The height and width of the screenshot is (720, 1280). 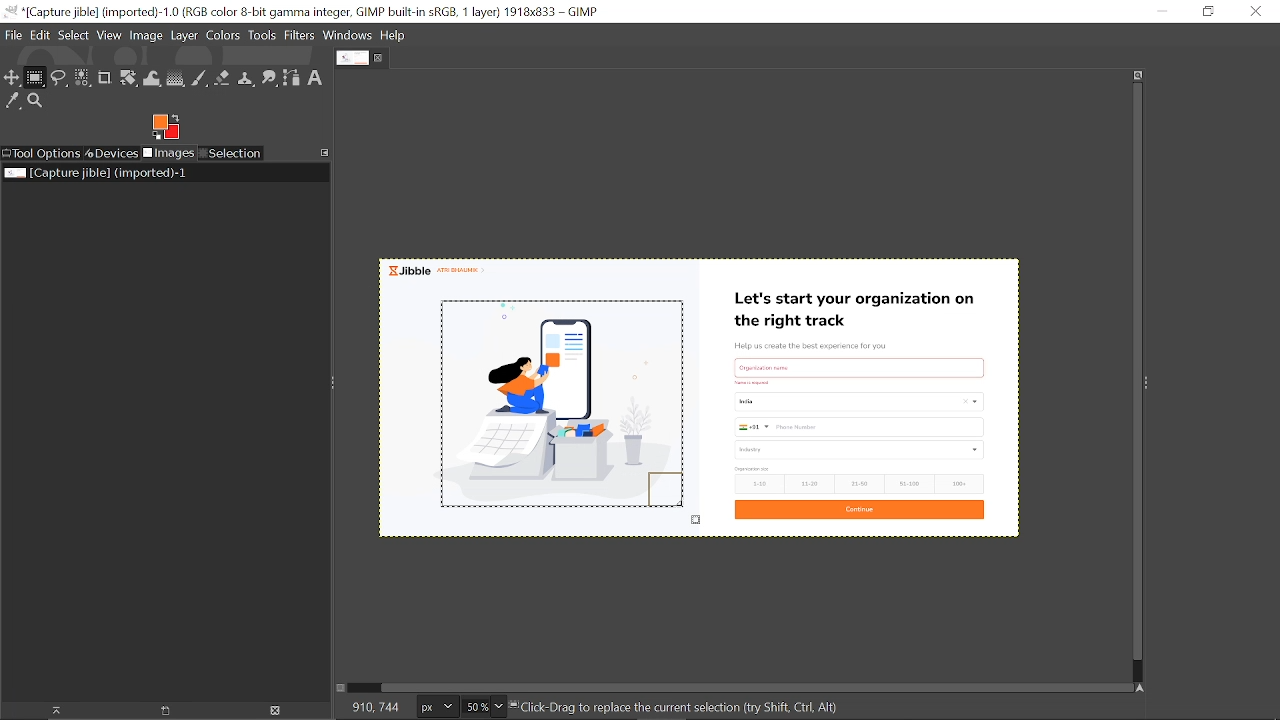 I want to click on Gradient tool, so click(x=176, y=79).